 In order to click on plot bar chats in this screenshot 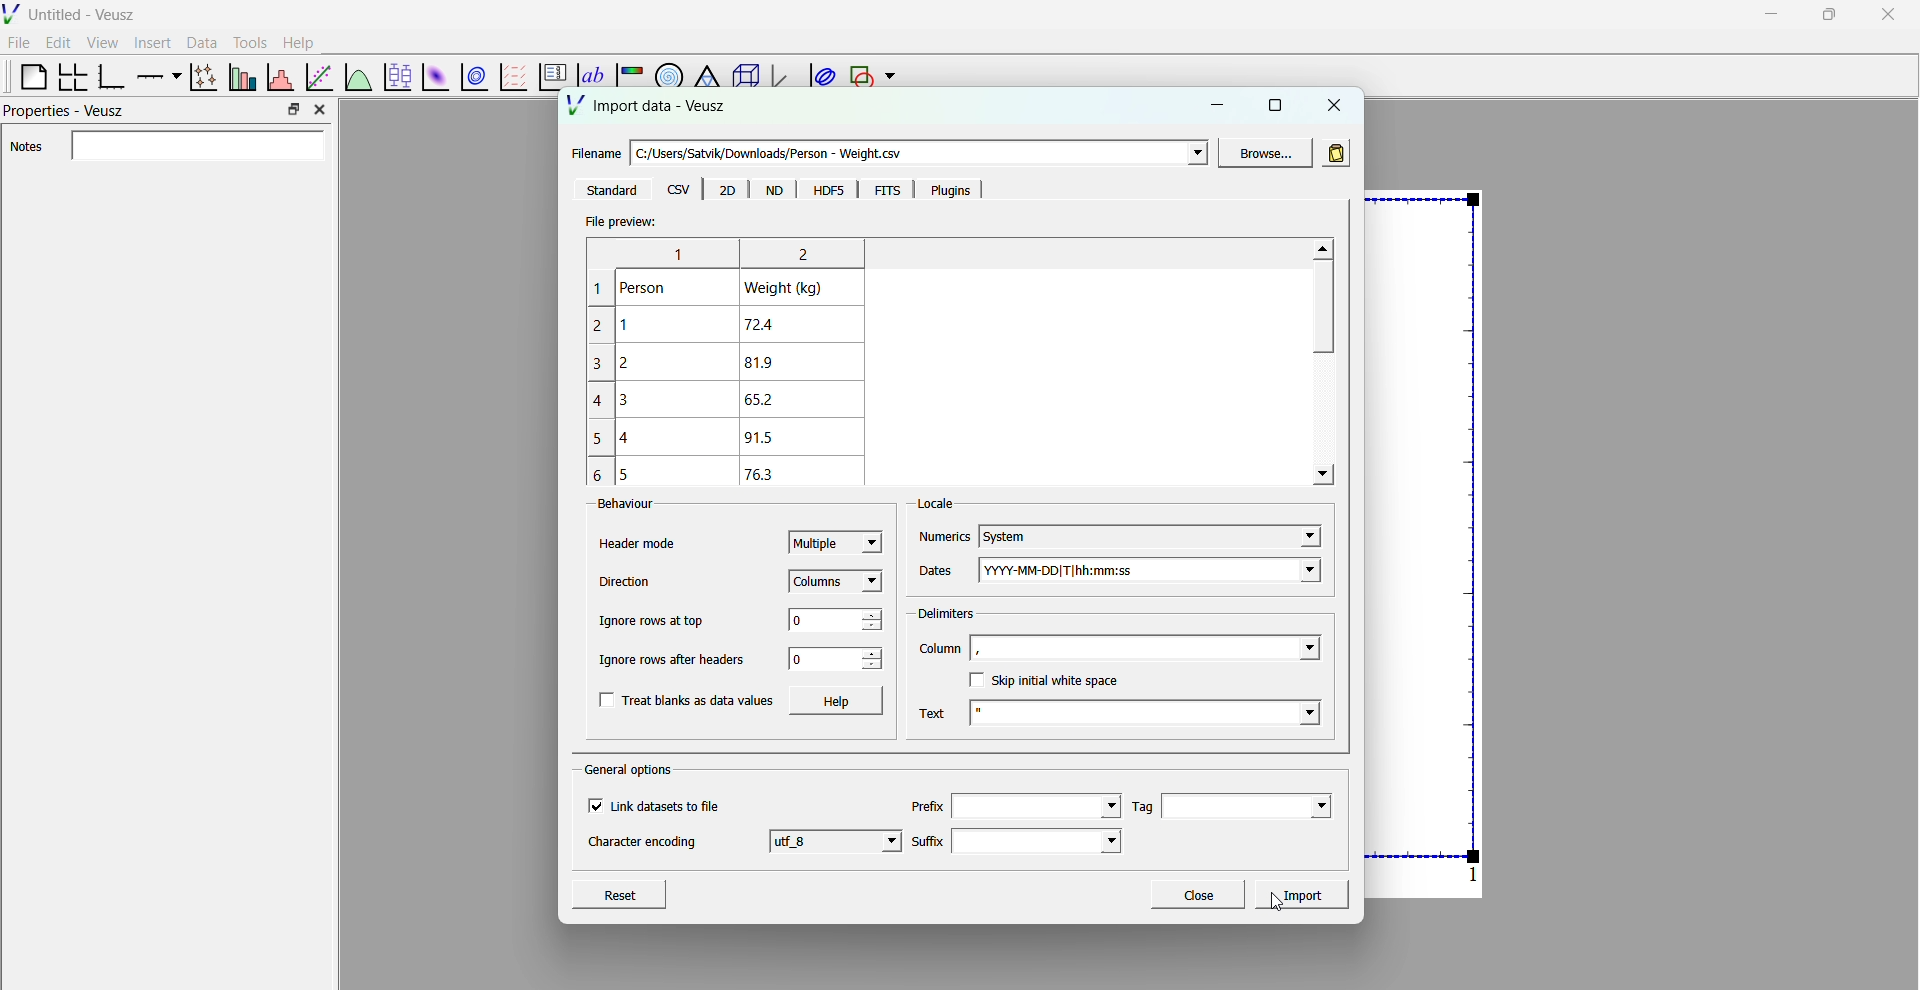, I will do `click(240, 77)`.